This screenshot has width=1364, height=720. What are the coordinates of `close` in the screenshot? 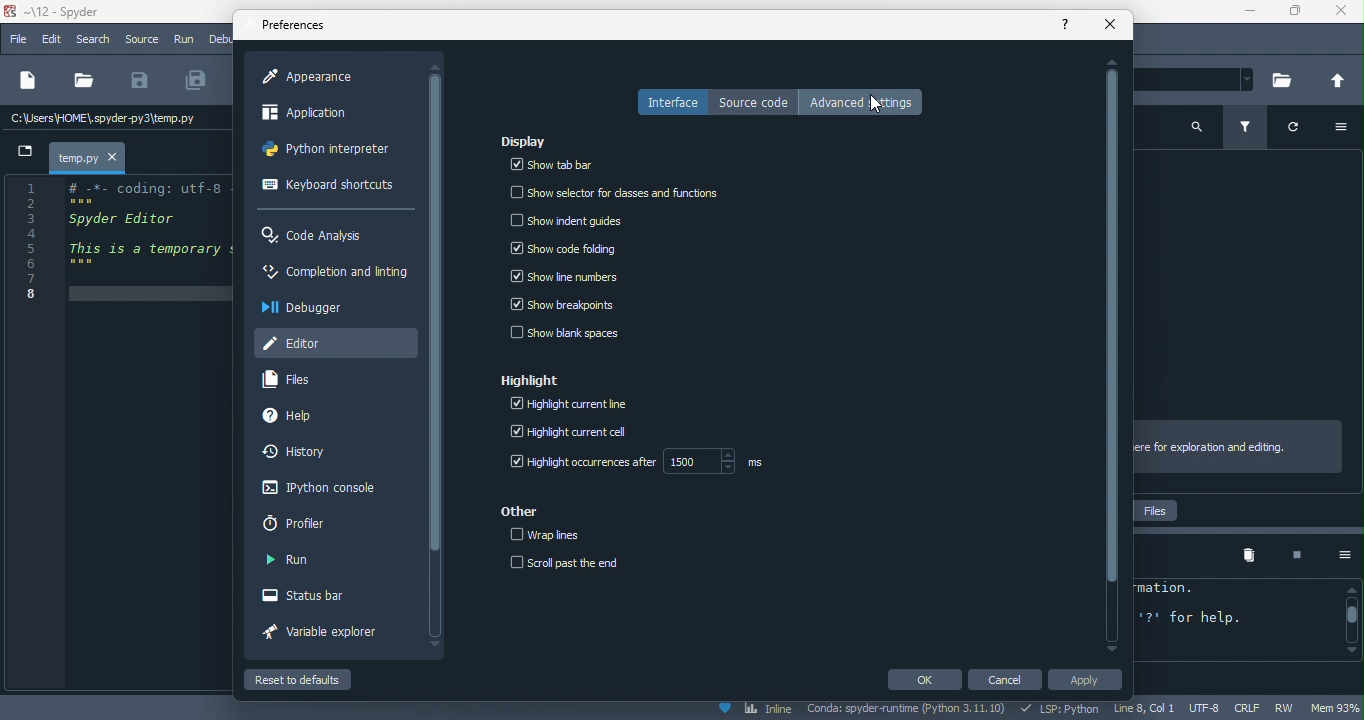 It's located at (1107, 29).